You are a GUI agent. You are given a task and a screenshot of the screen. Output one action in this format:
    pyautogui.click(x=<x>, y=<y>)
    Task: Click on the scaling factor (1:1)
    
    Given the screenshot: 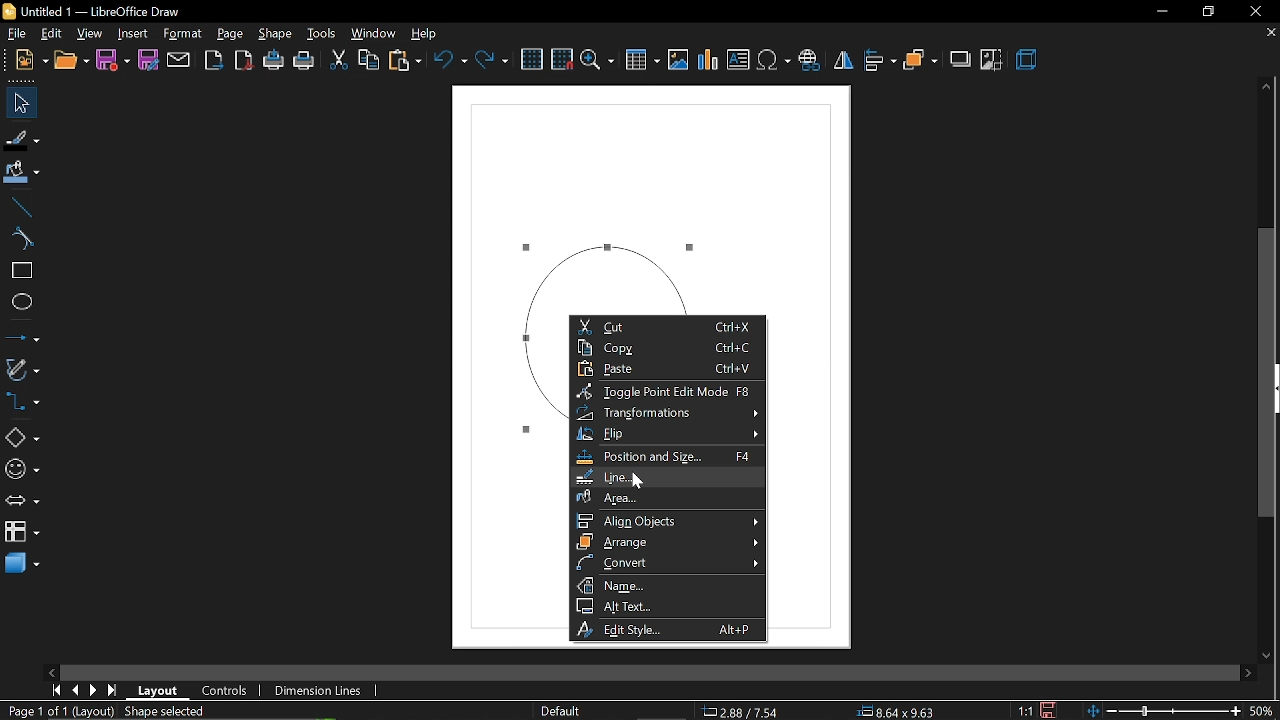 What is the action you would take?
    pyautogui.click(x=1027, y=711)
    